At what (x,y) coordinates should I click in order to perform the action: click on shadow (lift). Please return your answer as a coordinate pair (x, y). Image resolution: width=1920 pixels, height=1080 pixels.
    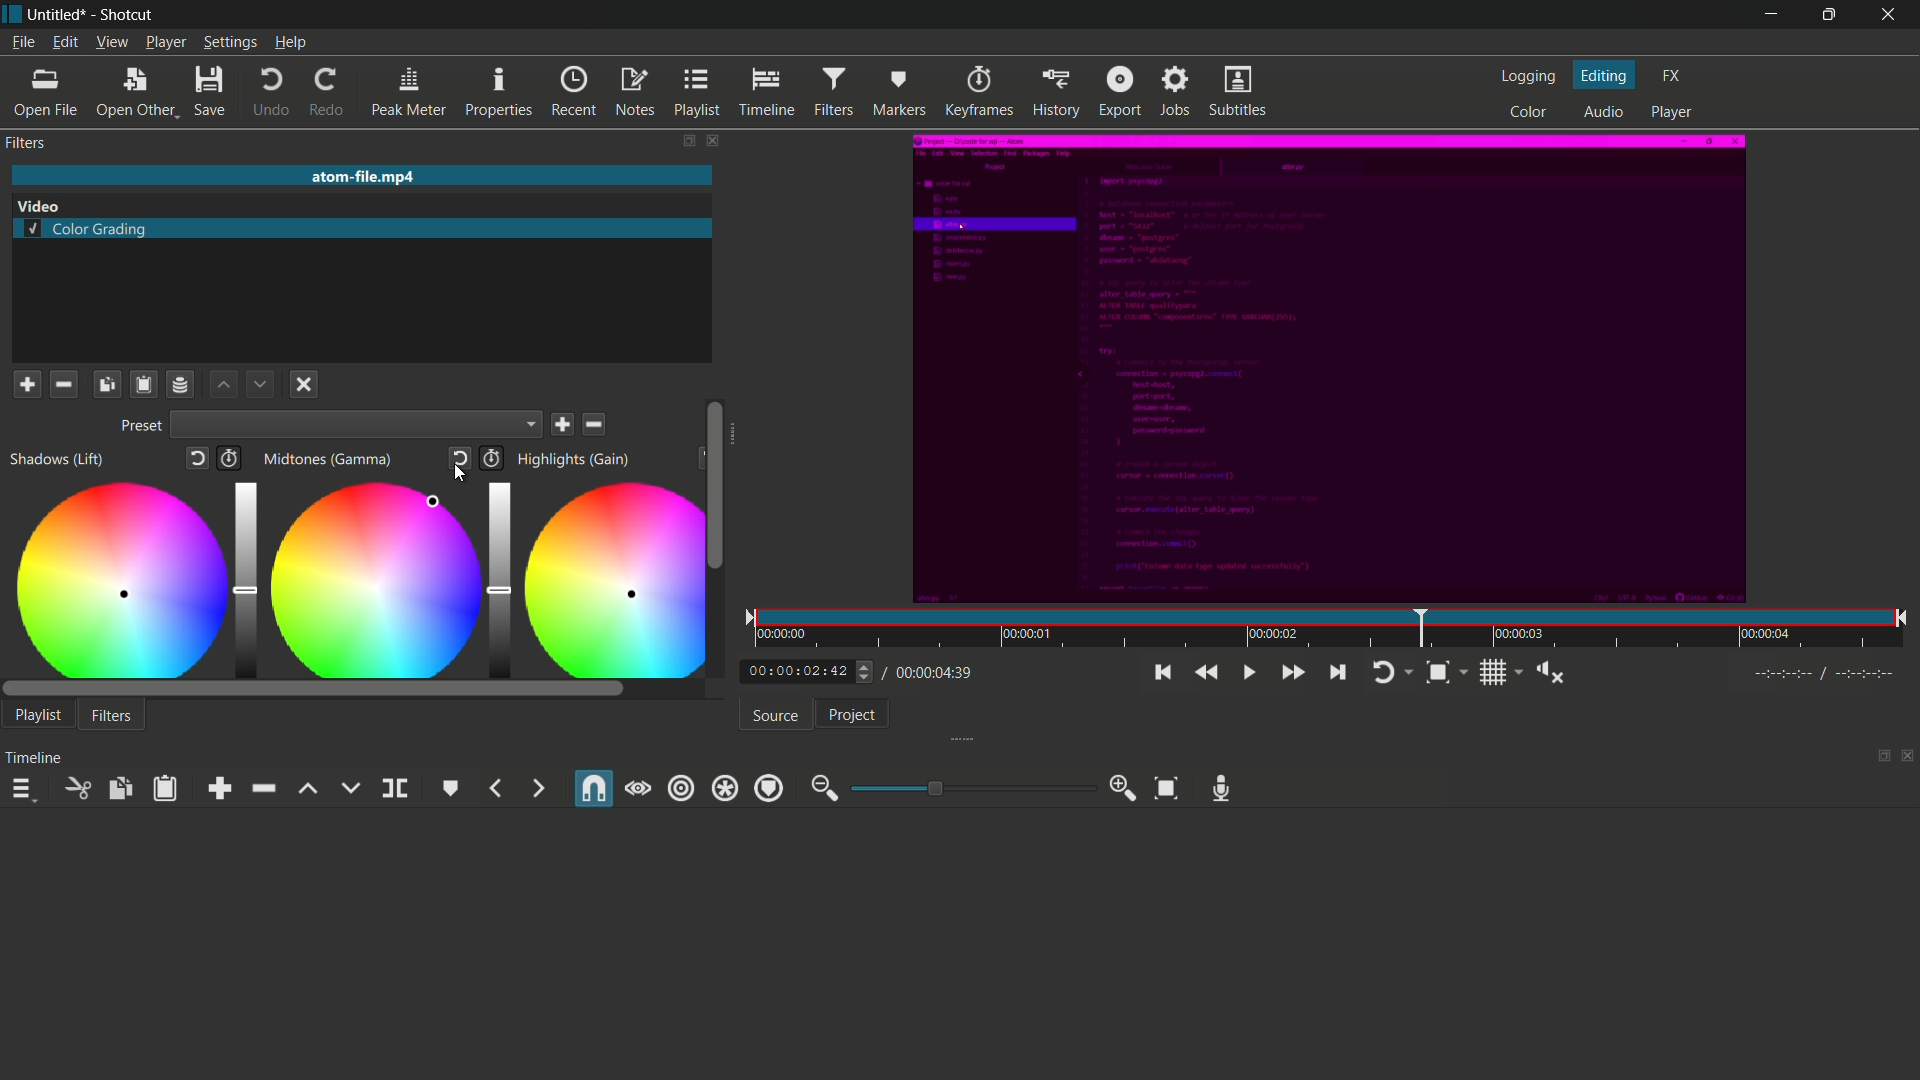
    Looking at the image, I should click on (57, 460).